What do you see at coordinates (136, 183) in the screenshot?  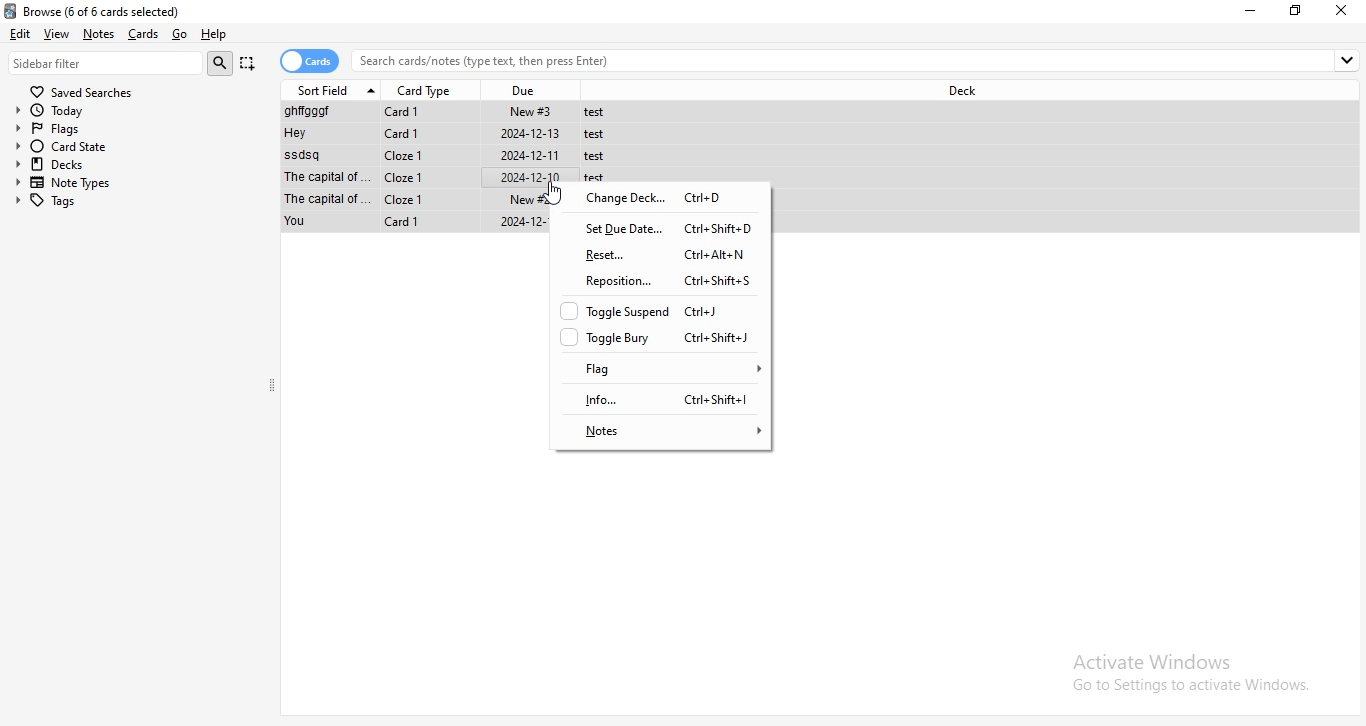 I see `note types` at bounding box center [136, 183].